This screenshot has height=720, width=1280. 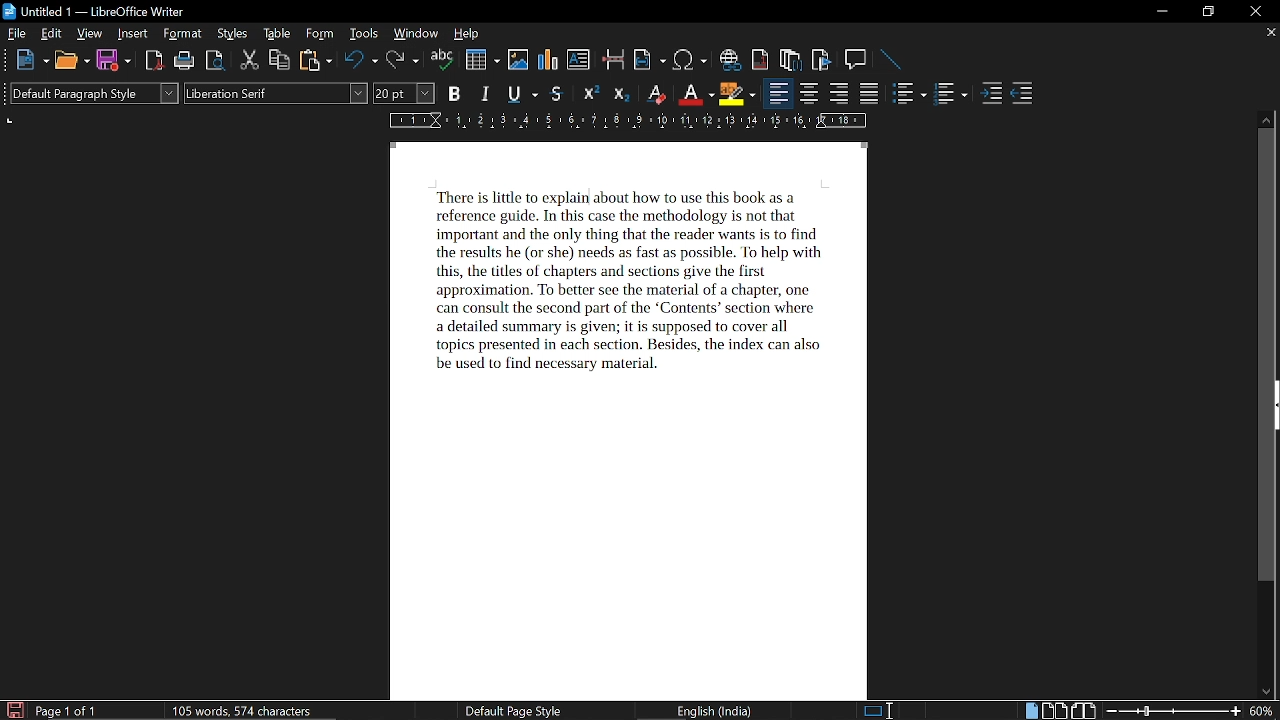 What do you see at coordinates (114, 61) in the screenshot?
I see `save` at bounding box center [114, 61].